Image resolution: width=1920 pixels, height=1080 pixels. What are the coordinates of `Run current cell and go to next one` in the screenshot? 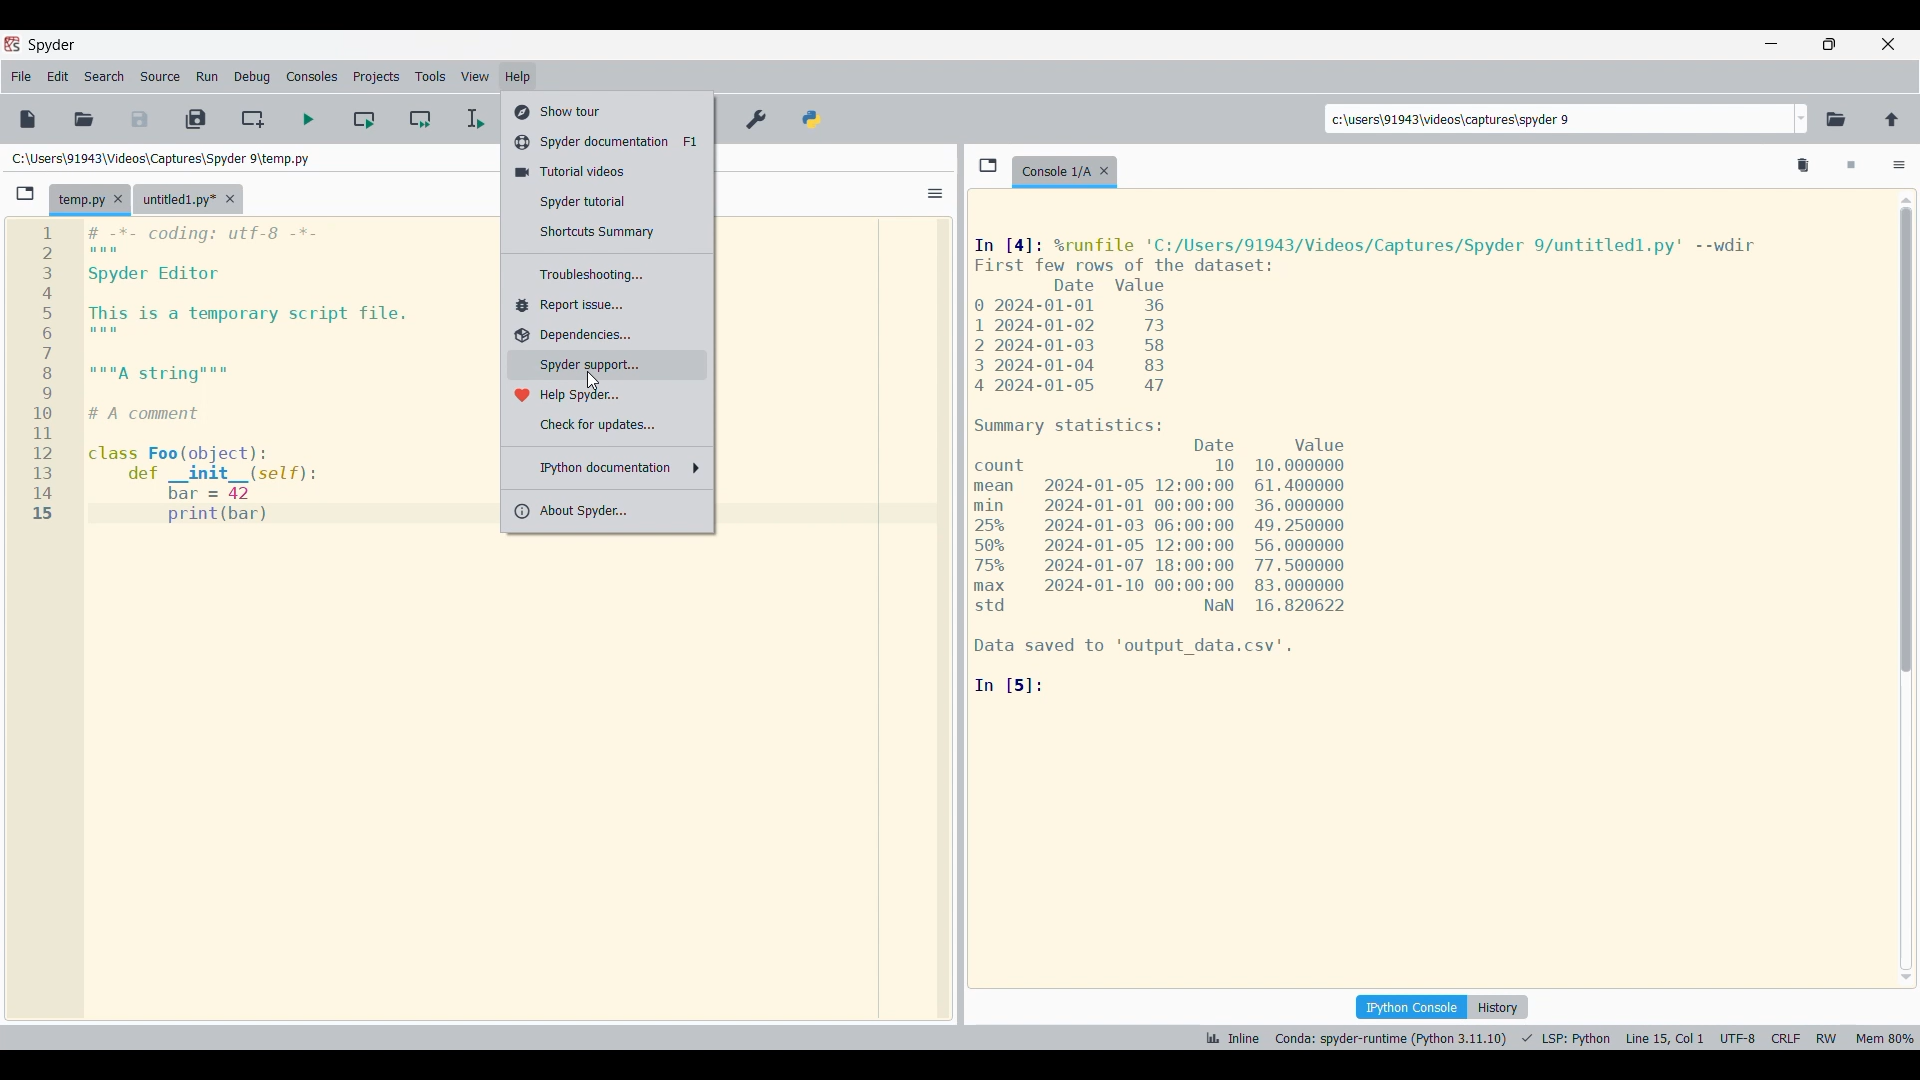 It's located at (420, 120).